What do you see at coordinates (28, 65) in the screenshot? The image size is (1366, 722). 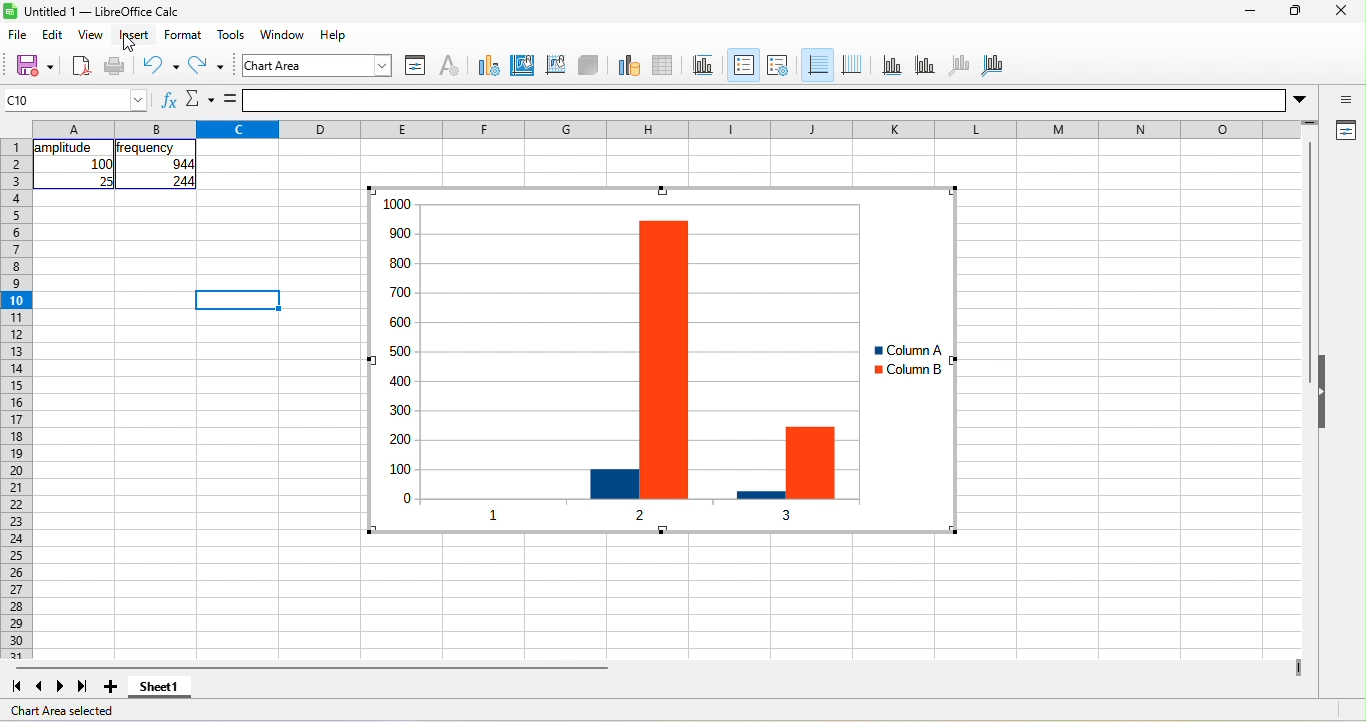 I see `save` at bounding box center [28, 65].